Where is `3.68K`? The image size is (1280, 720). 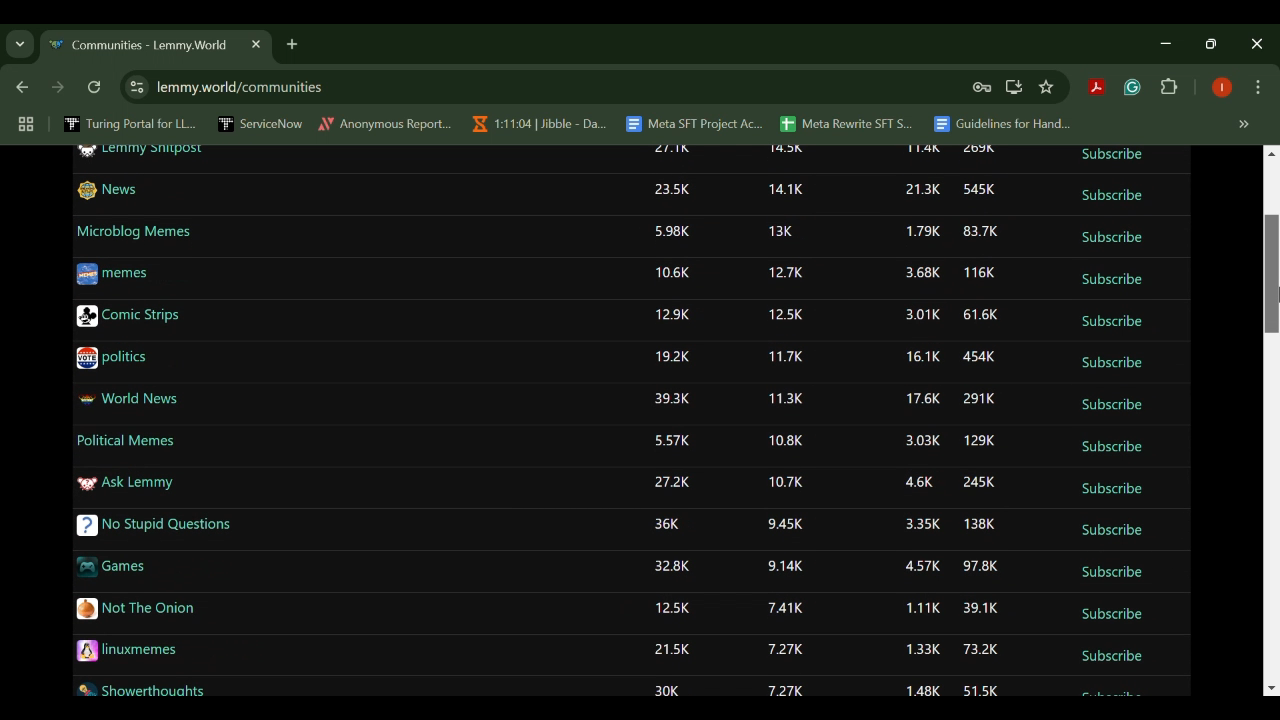
3.68K is located at coordinates (915, 272).